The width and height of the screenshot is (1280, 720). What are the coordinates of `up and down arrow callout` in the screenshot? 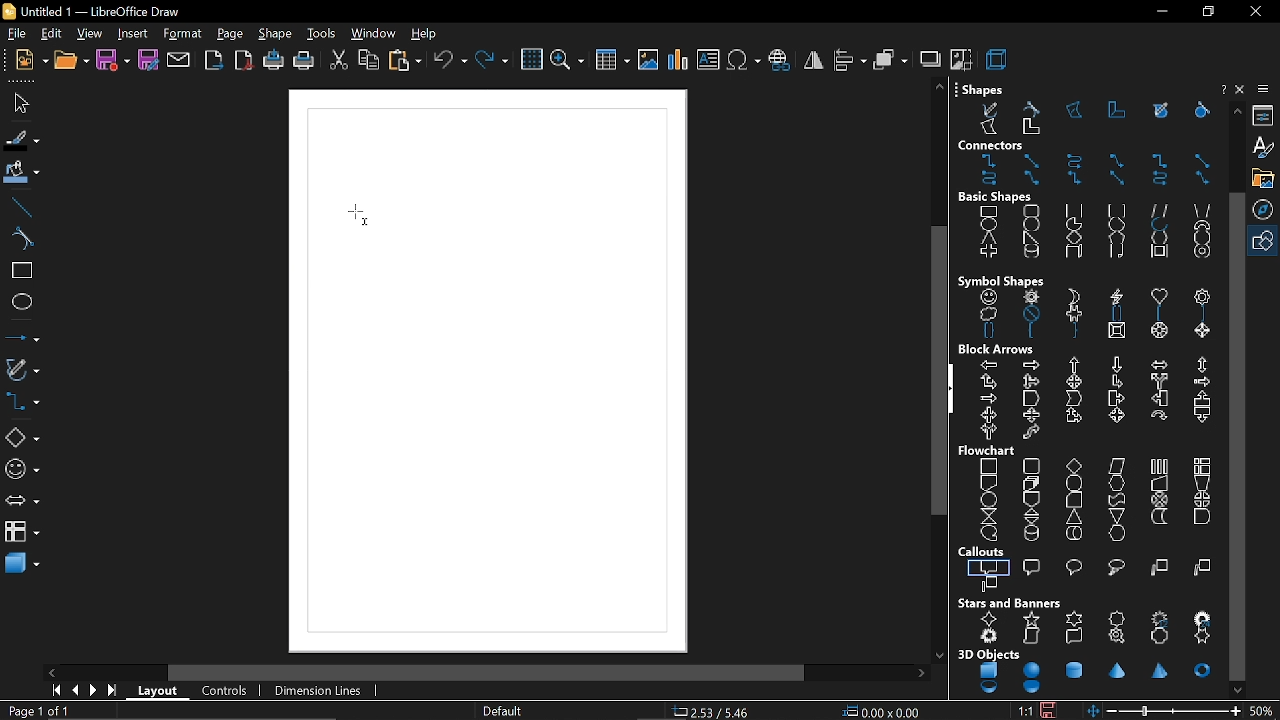 It's located at (1029, 415).